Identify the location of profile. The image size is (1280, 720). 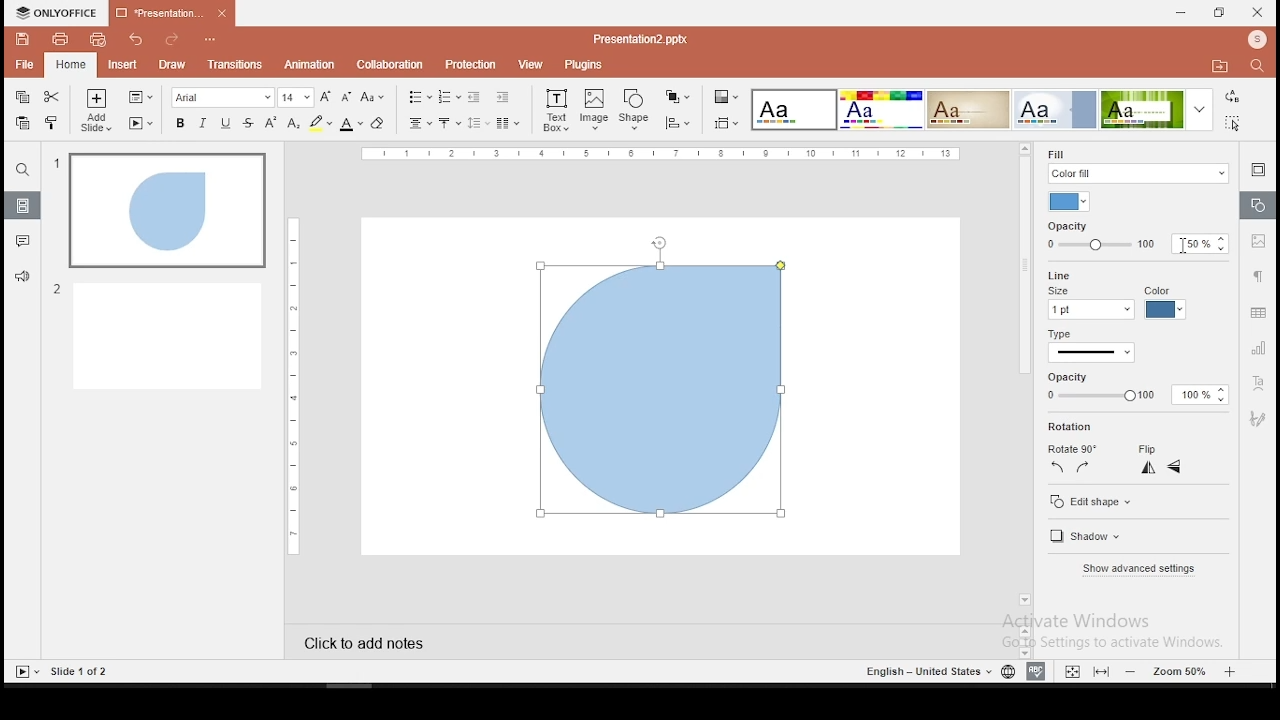
(1255, 39).